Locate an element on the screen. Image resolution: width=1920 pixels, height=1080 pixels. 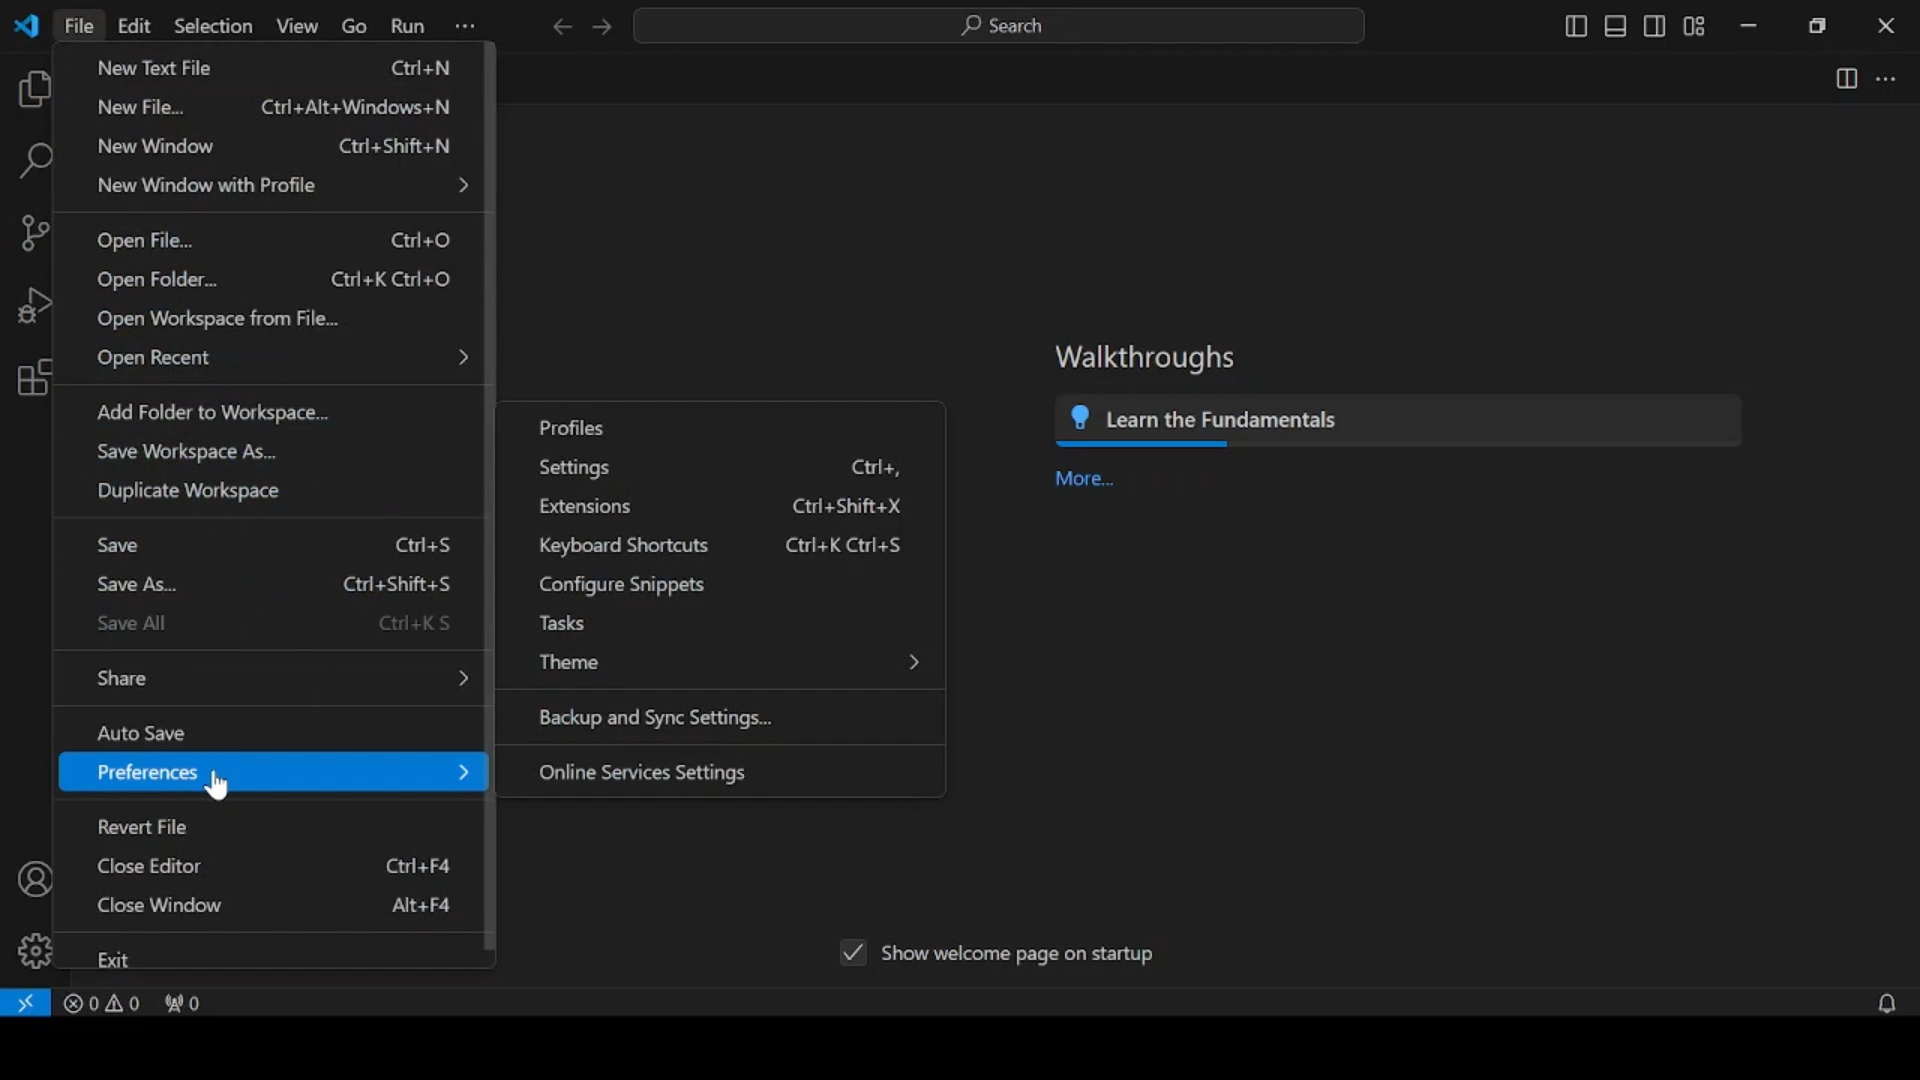
manage is located at coordinates (35, 952).